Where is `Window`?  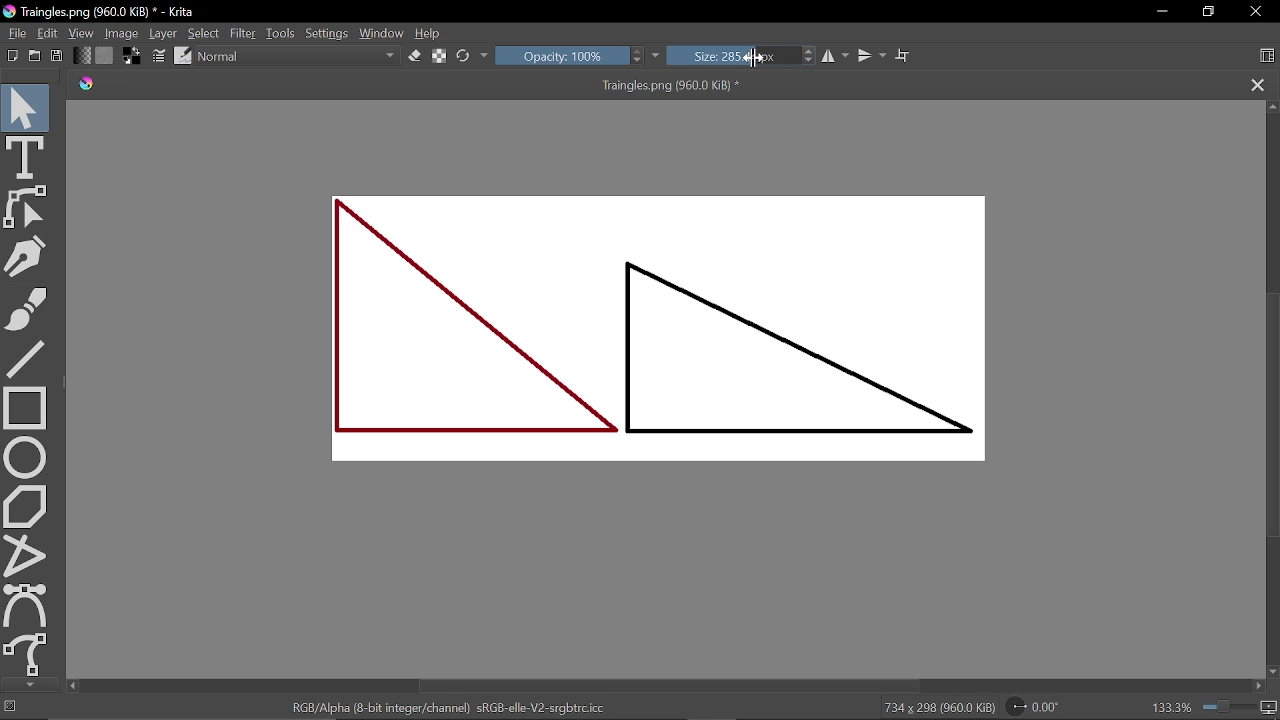
Window is located at coordinates (382, 34).